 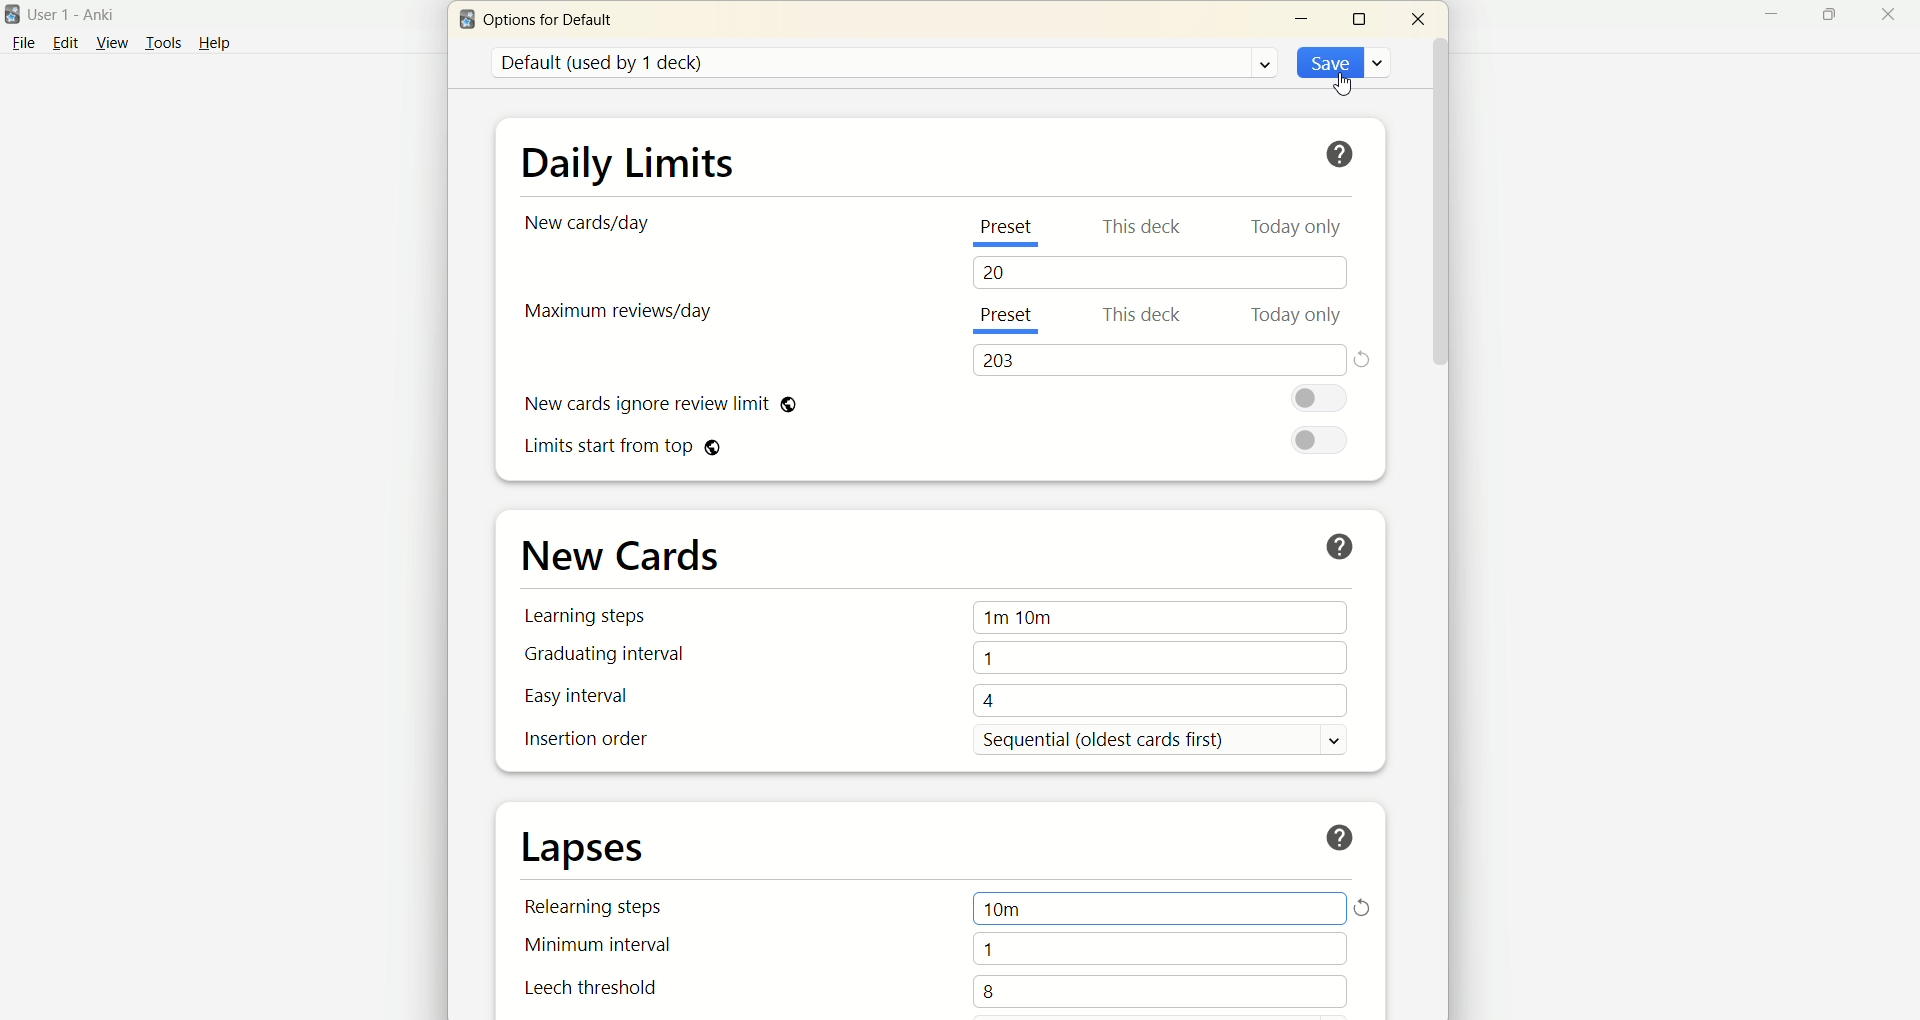 What do you see at coordinates (554, 24) in the screenshot?
I see `options for default` at bounding box center [554, 24].